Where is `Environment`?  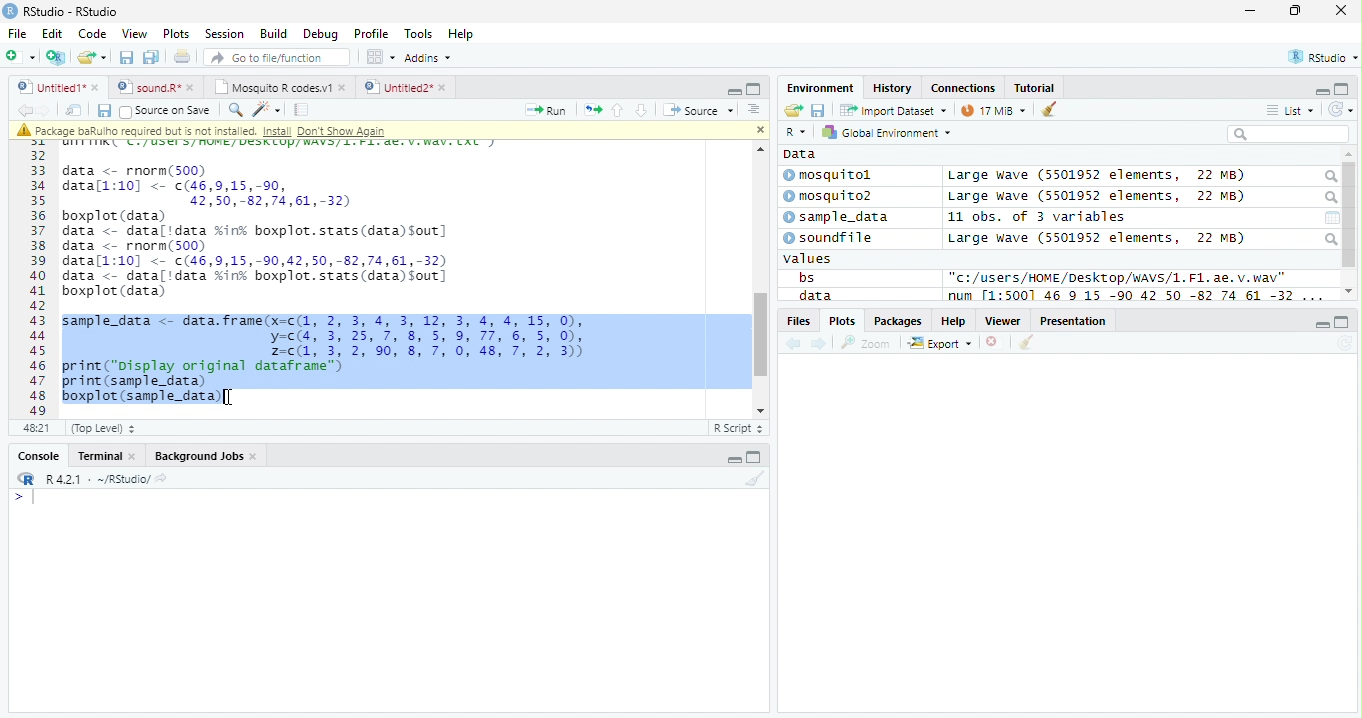 Environment is located at coordinates (821, 88).